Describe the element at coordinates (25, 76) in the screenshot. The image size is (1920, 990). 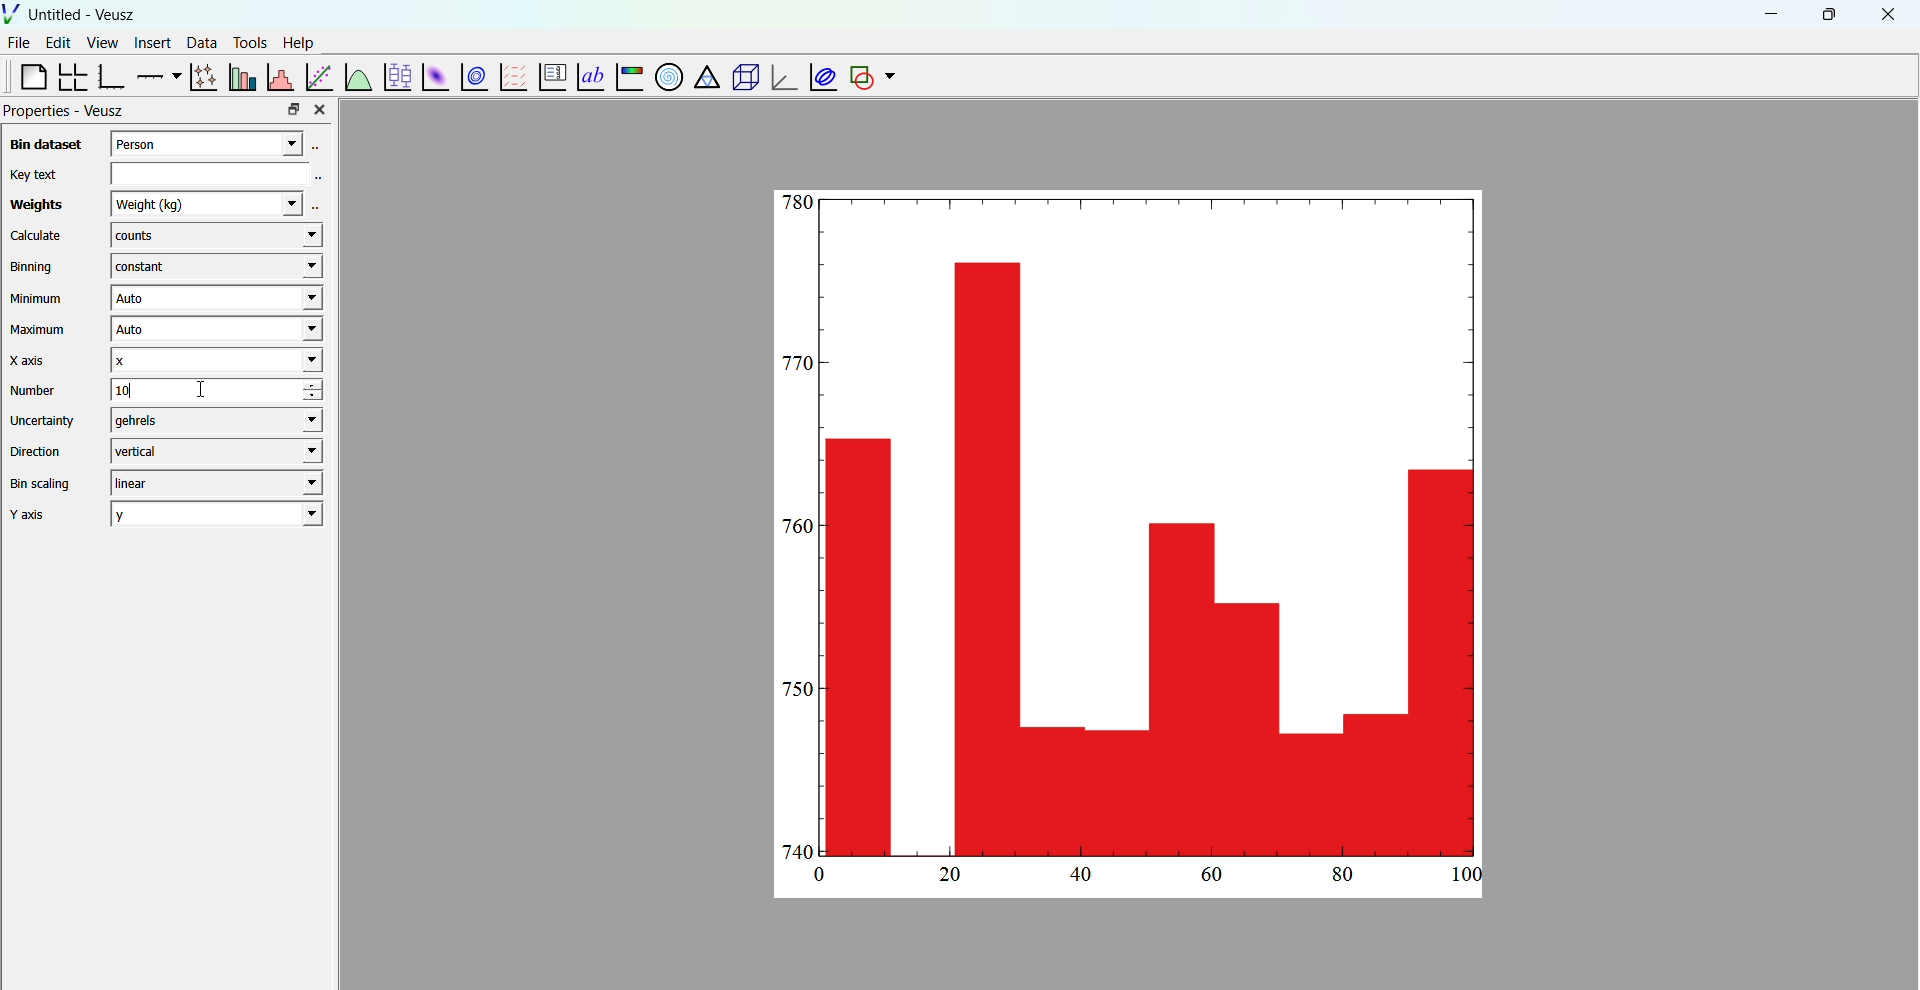
I see `blank page` at that location.